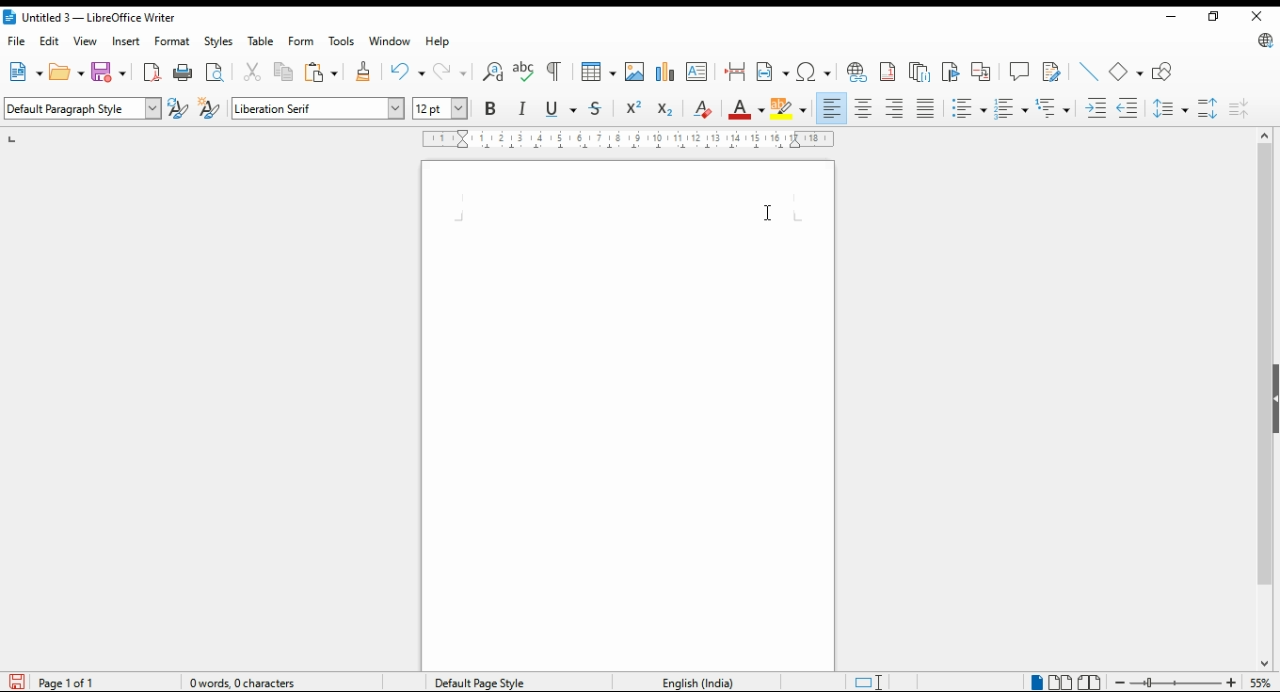 Image resolution: width=1280 pixels, height=692 pixels. I want to click on check spelling, so click(524, 72).